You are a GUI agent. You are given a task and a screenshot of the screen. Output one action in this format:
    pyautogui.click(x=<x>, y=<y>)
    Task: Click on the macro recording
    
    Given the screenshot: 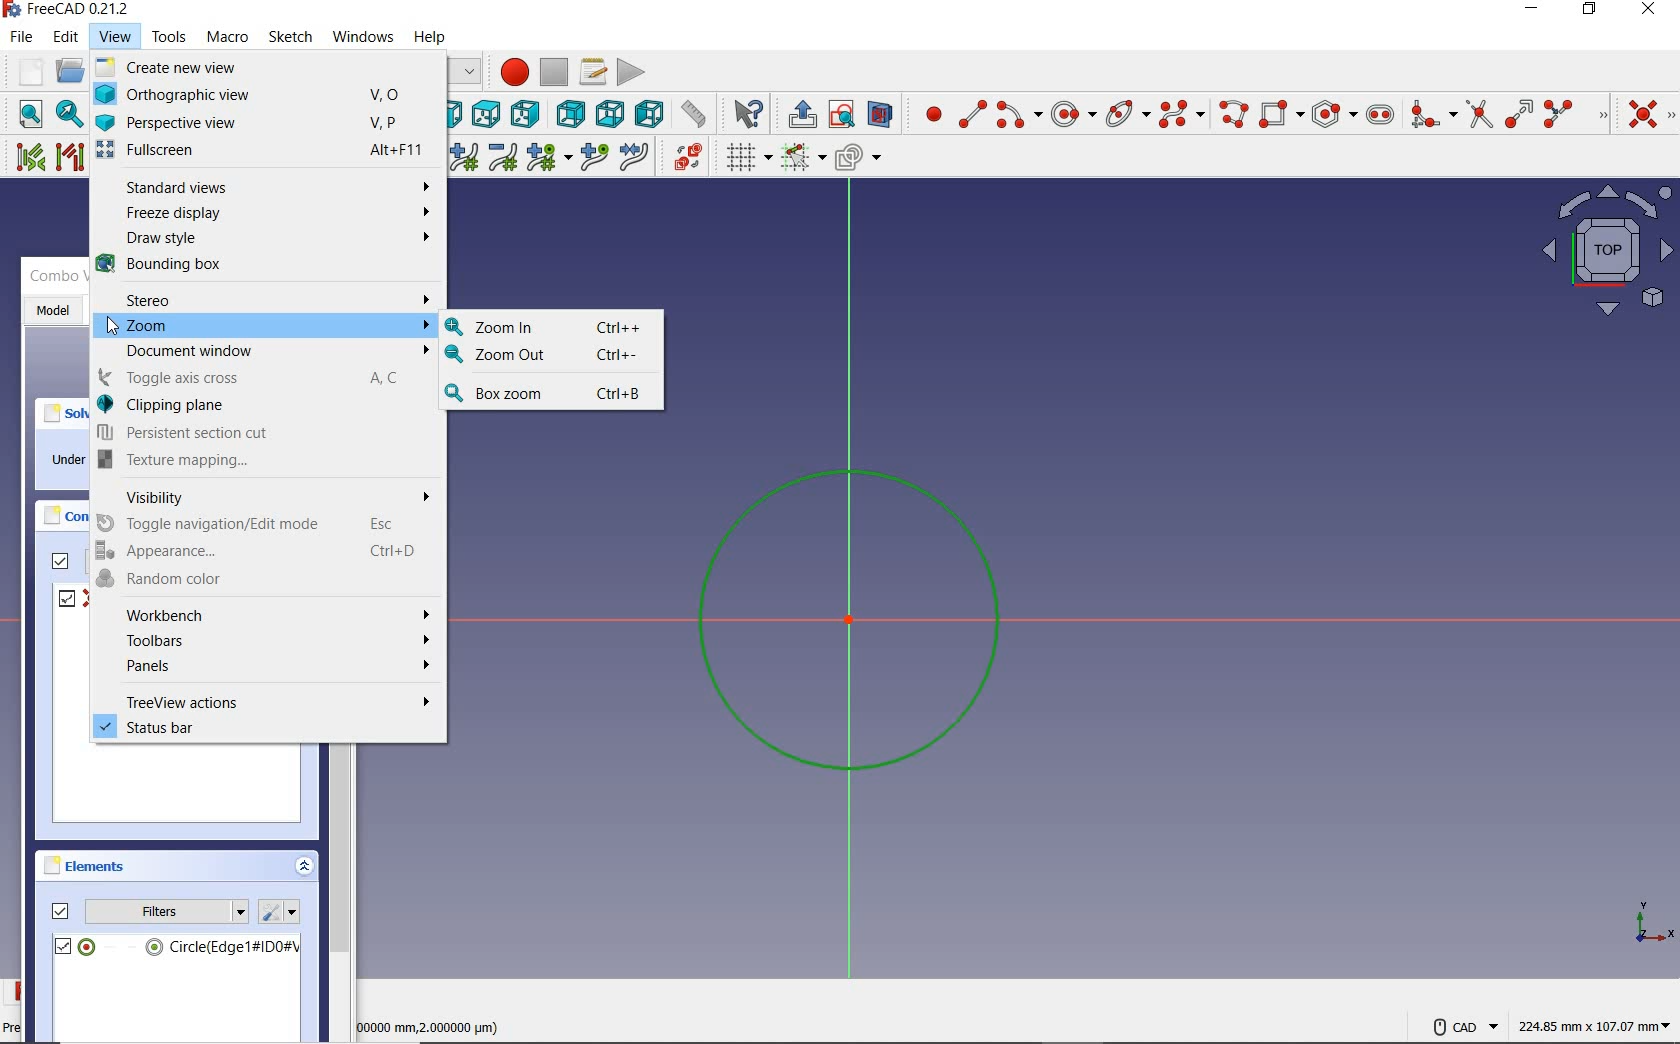 What is the action you would take?
    pyautogui.click(x=512, y=71)
    